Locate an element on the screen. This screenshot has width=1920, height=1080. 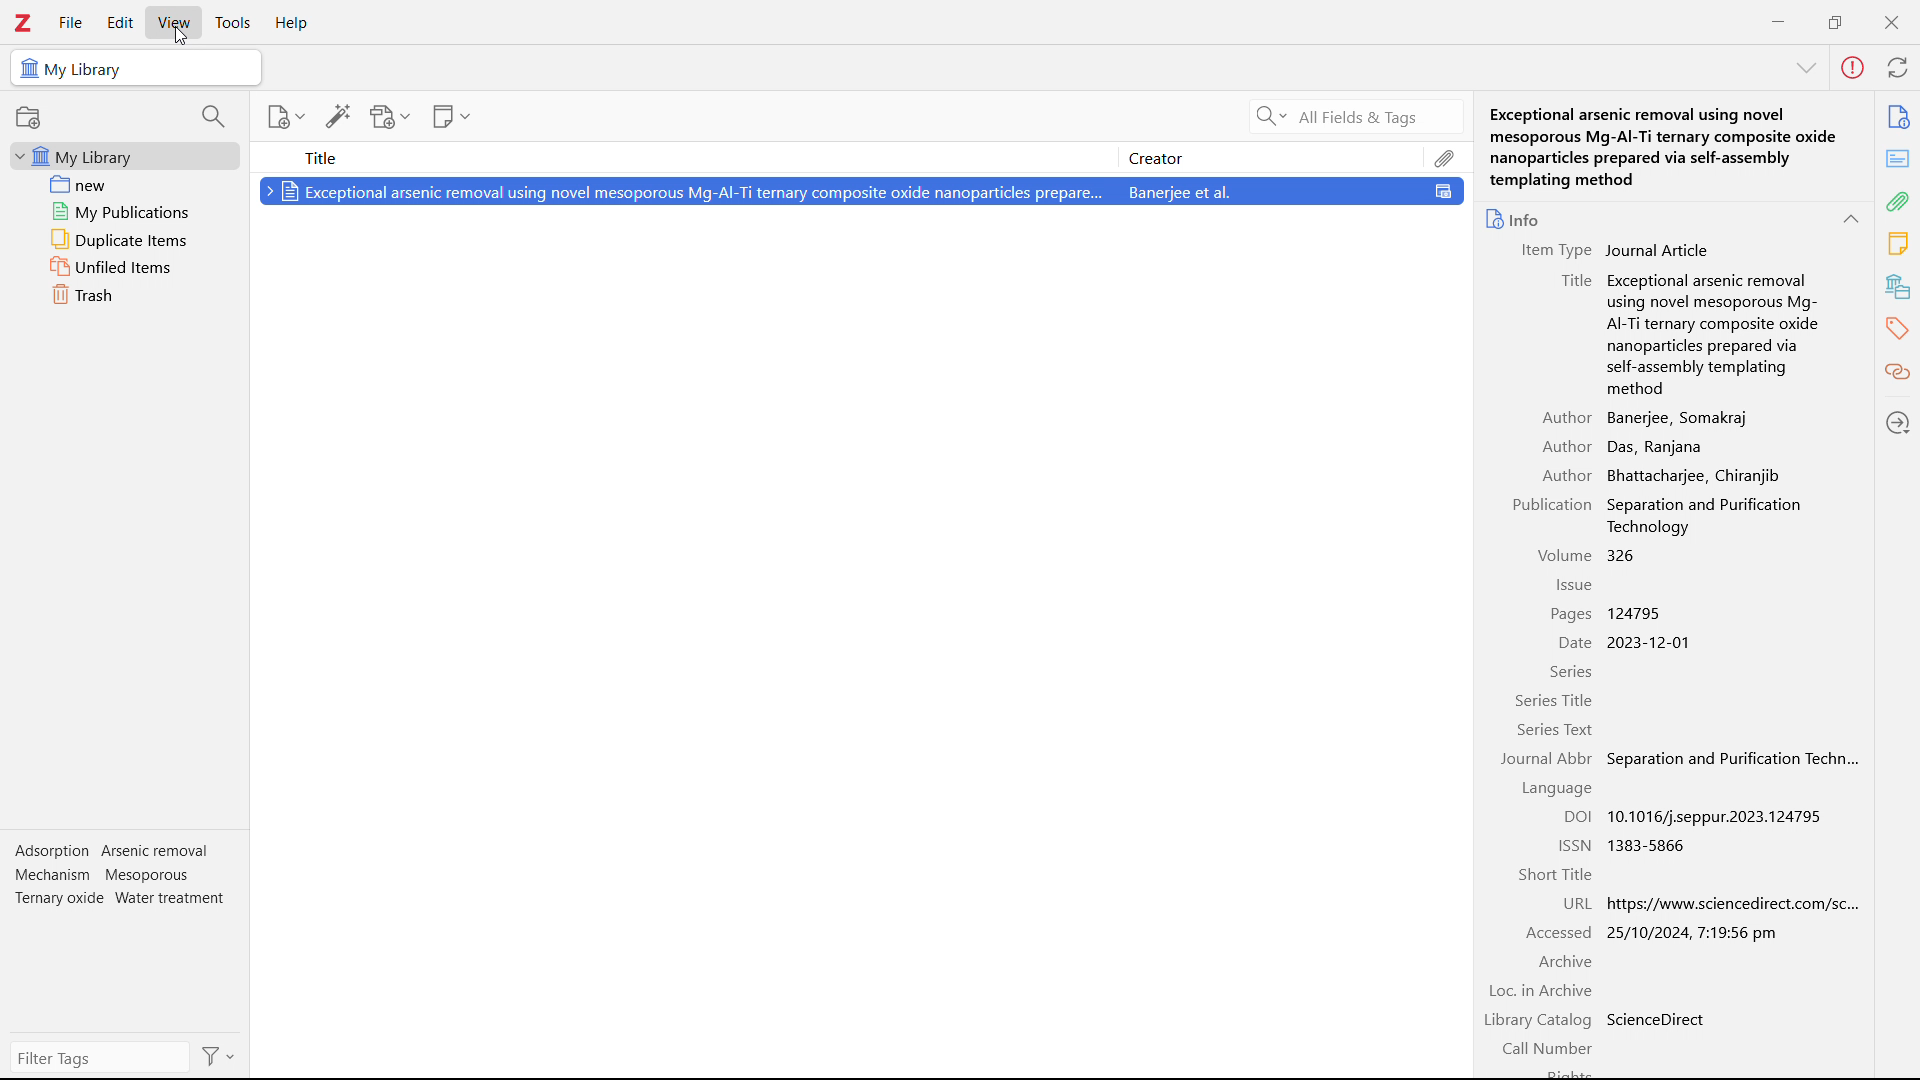
Separation and Purification Techn... is located at coordinates (1734, 761).